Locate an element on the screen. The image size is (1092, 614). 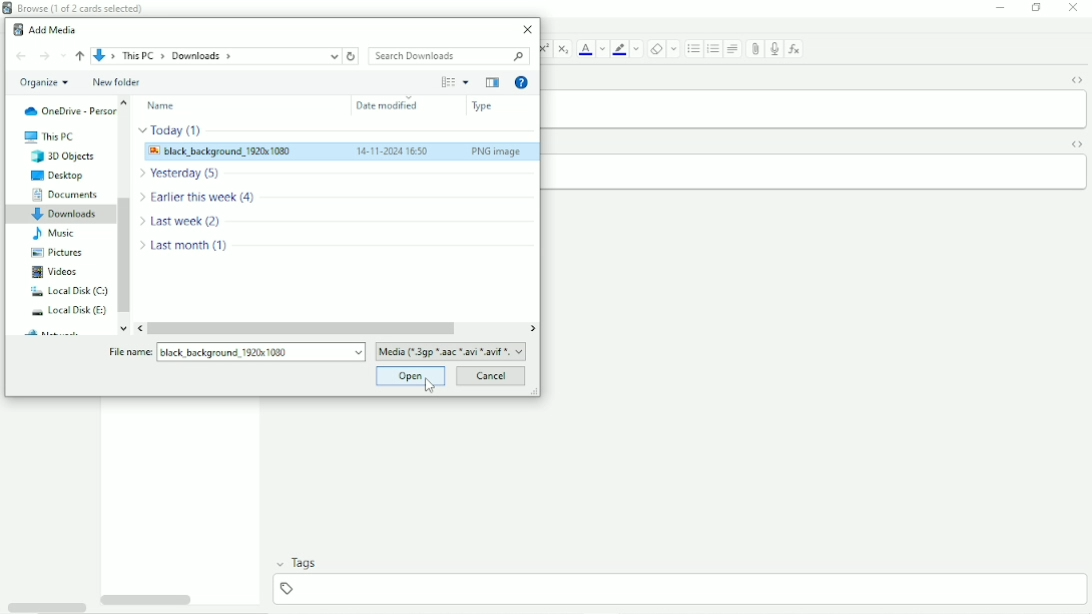
Close is located at coordinates (526, 30).